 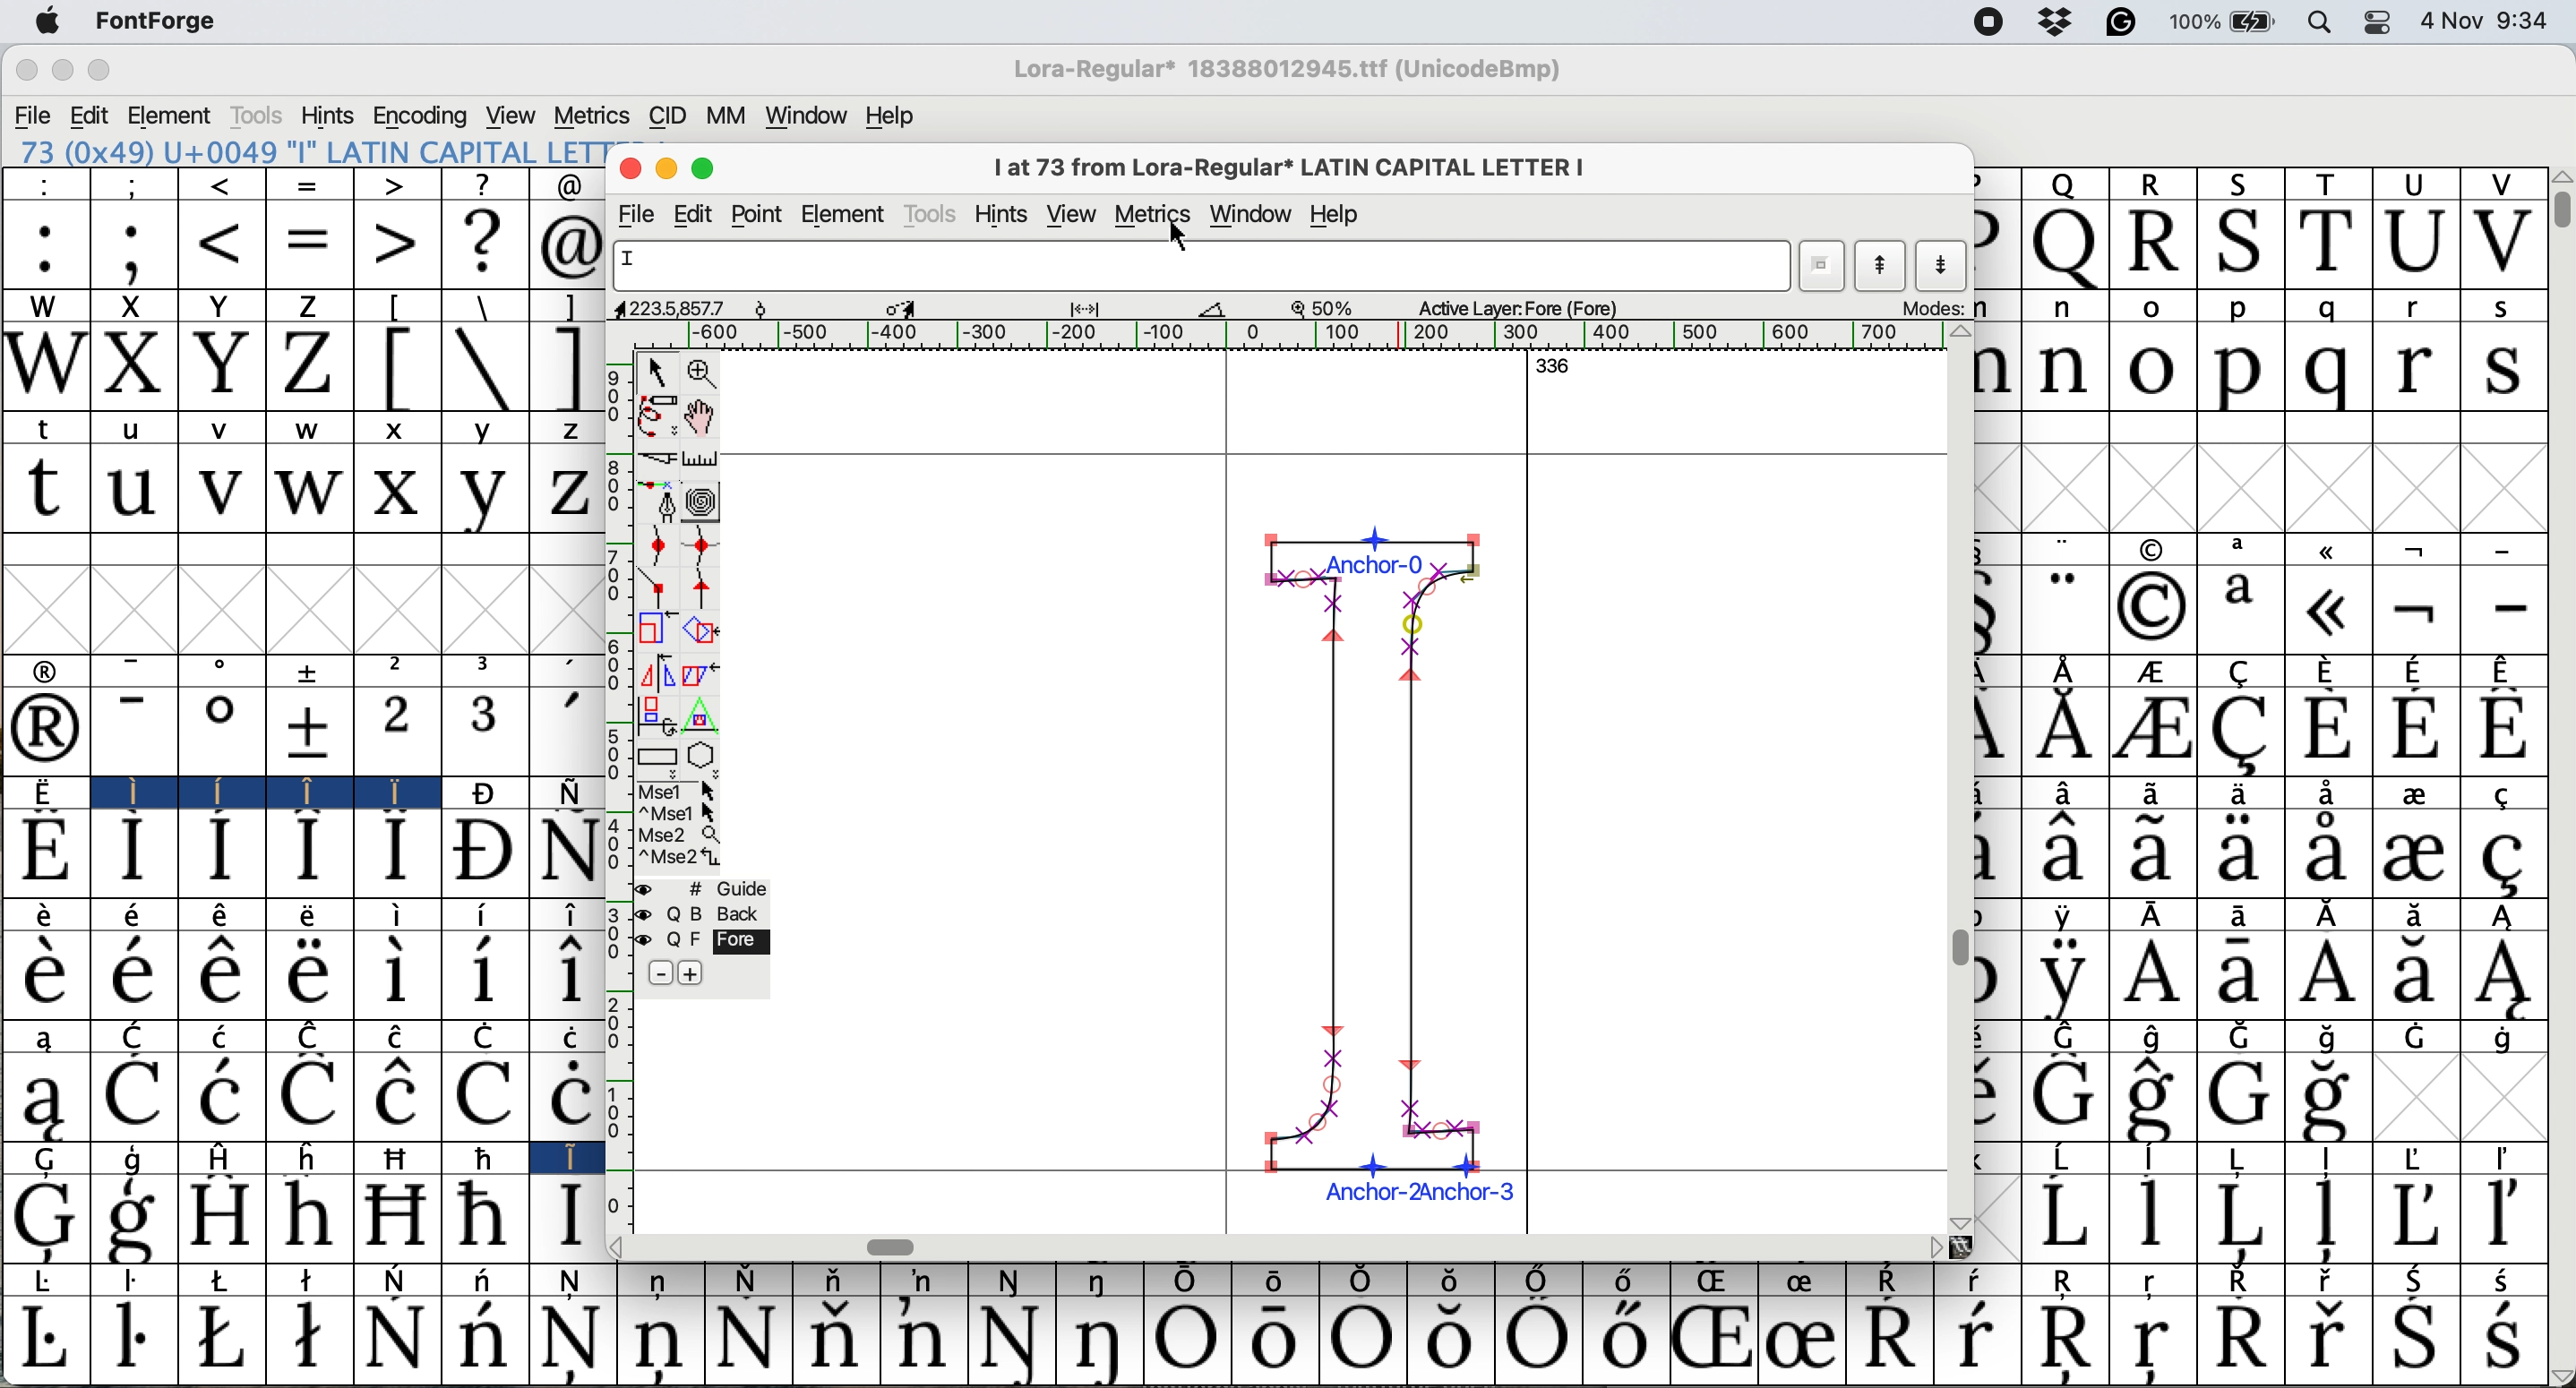 What do you see at coordinates (484, 429) in the screenshot?
I see `y` at bounding box center [484, 429].